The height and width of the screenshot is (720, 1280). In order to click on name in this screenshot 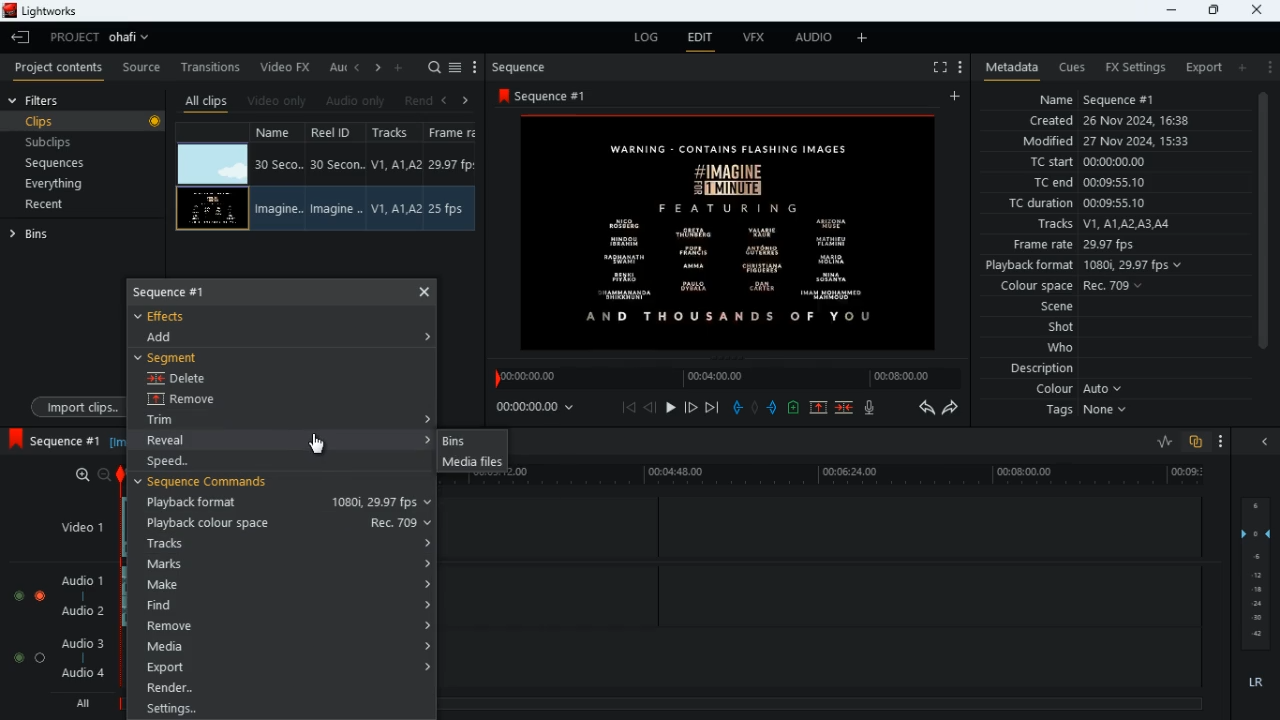, I will do `click(1120, 100)`.